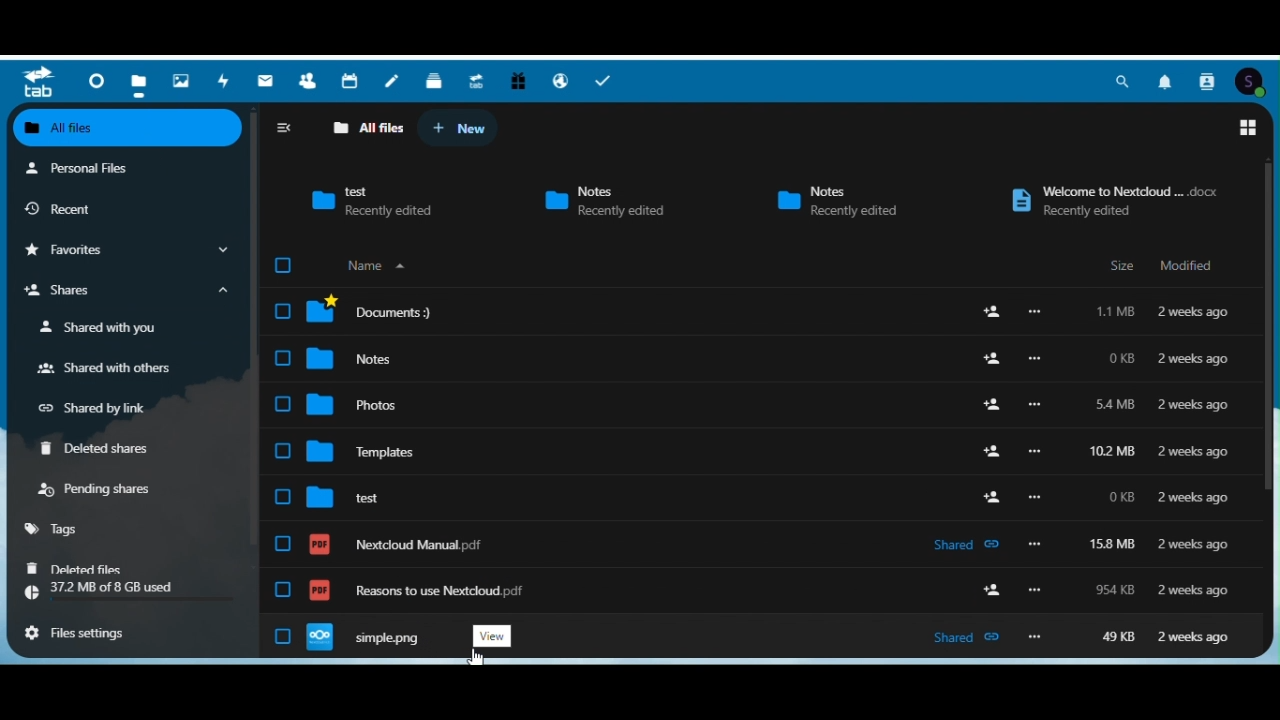 This screenshot has width=1280, height=720. I want to click on notes - recently edited, so click(615, 201).